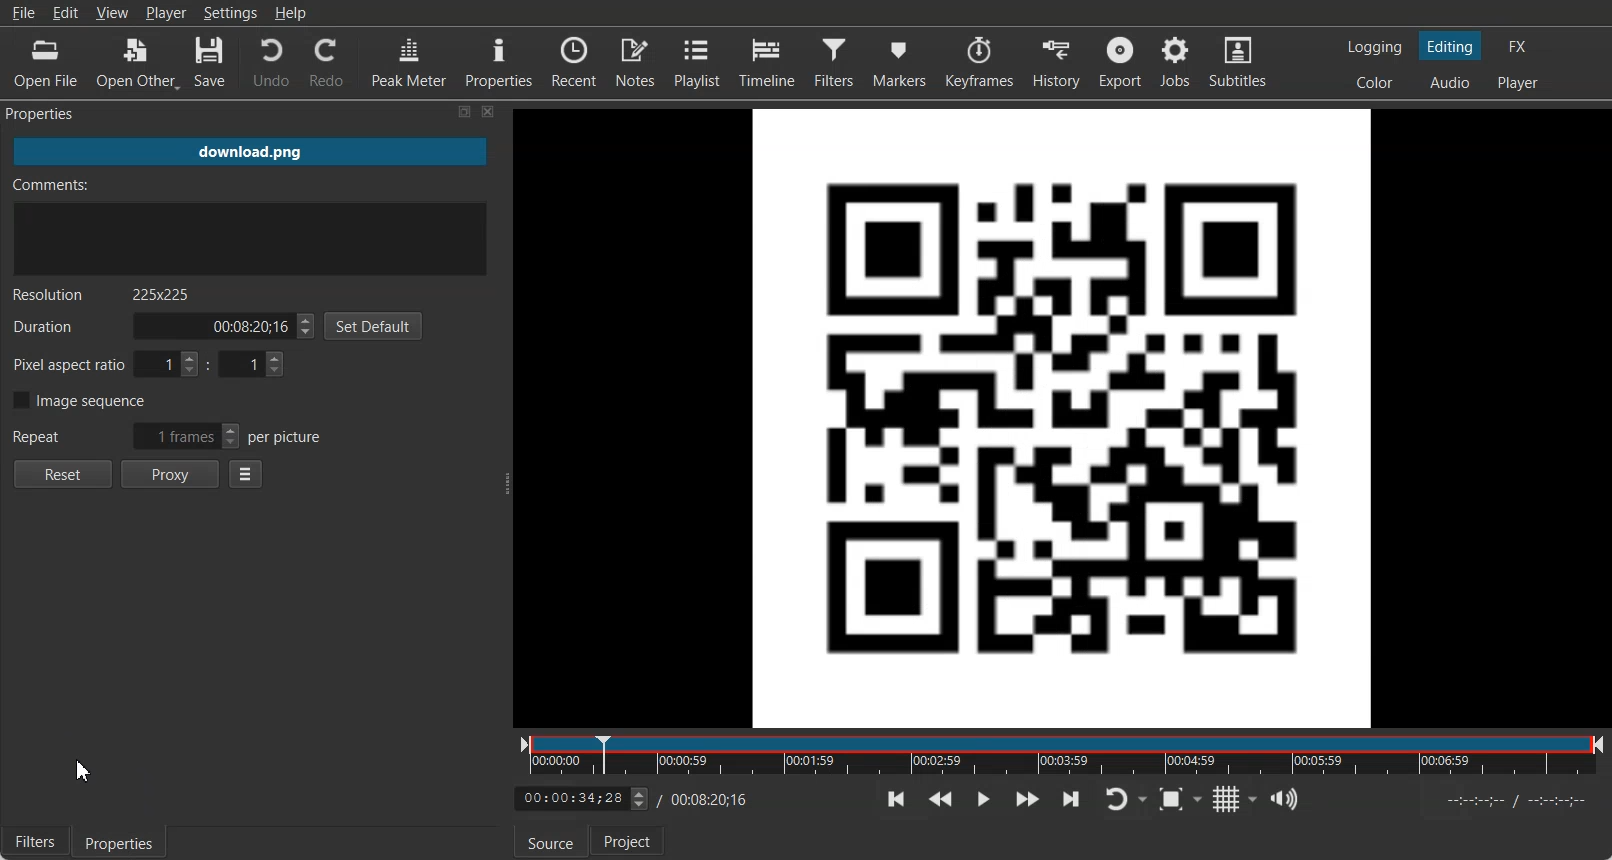 Image resolution: width=1612 pixels, height=860 pixels. Describe the element at coordinates (1449, 46) in the screenshot. I see `Switch to Editing layout` at that location.